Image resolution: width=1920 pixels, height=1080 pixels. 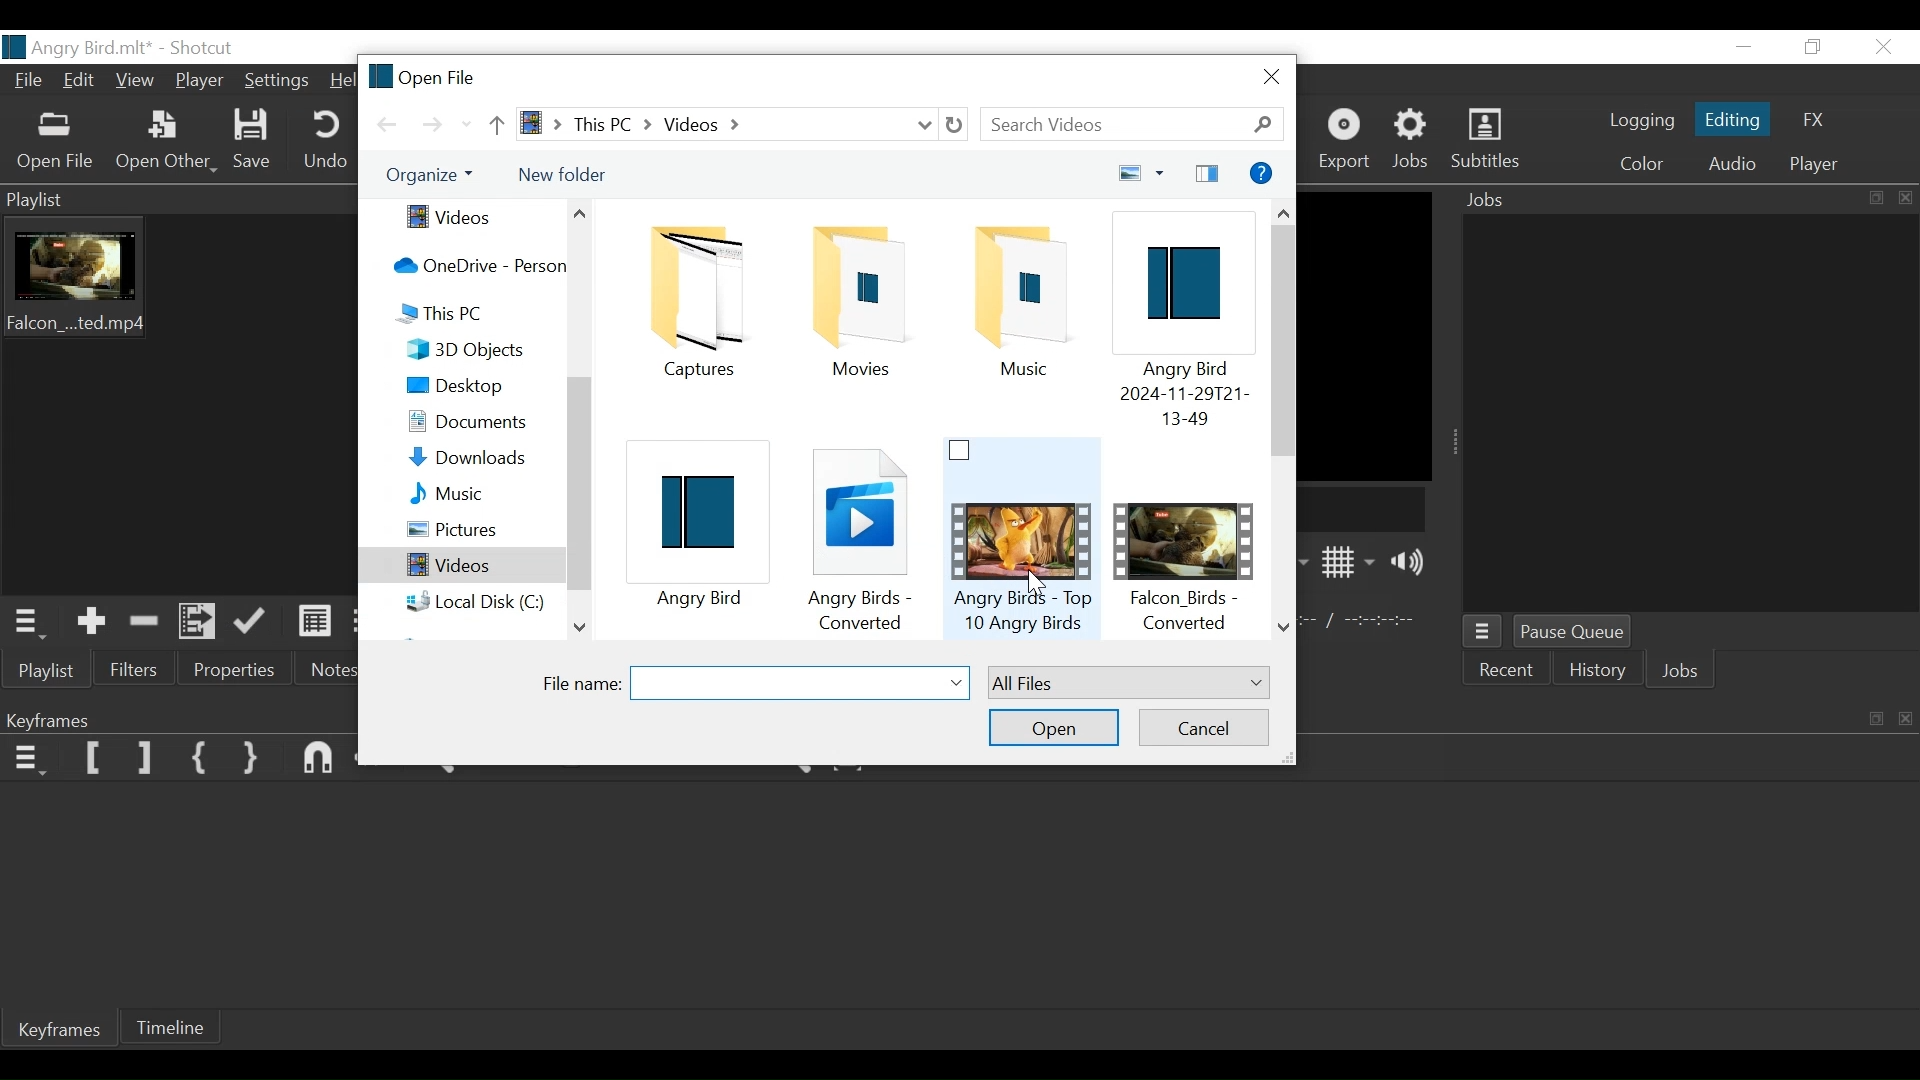 What do you see at coordinates (1285, 211) in the screenshot?
I see `Scroll up` at bounding box center [1285, 211].